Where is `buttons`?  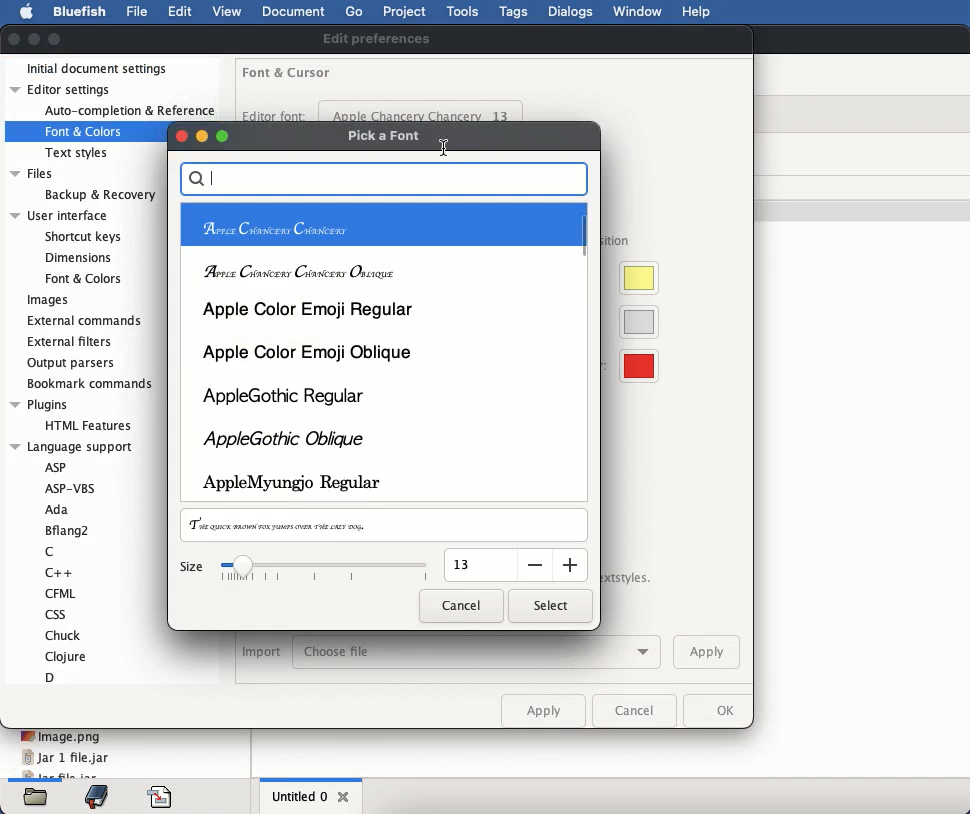 buttons is located at coordinates (197, 134).